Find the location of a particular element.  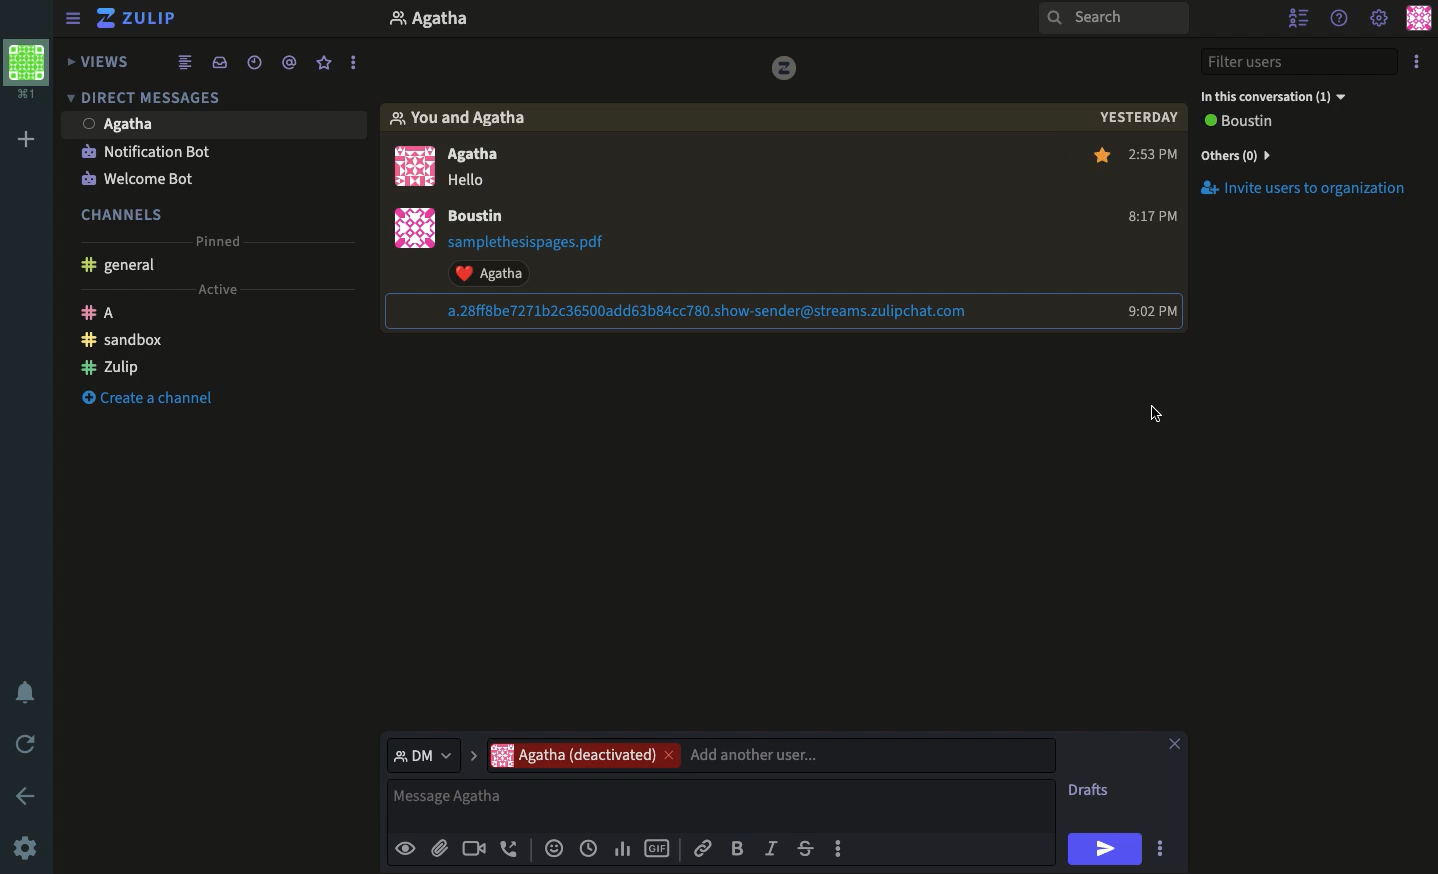

Bold is located at coordinates (741, 847).